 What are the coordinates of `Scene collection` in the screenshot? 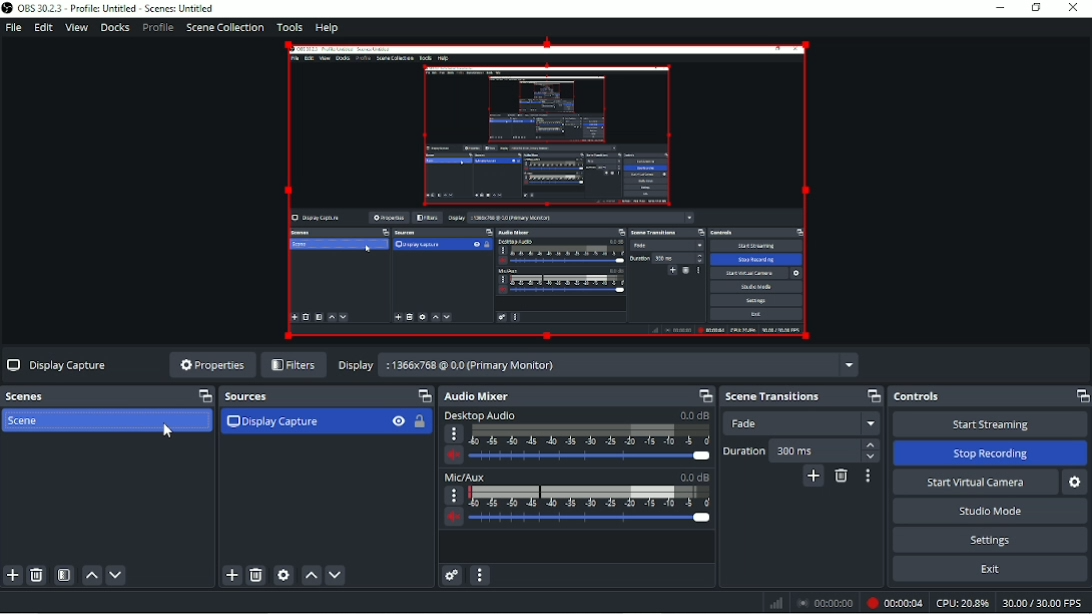 It's located at (226, 27).